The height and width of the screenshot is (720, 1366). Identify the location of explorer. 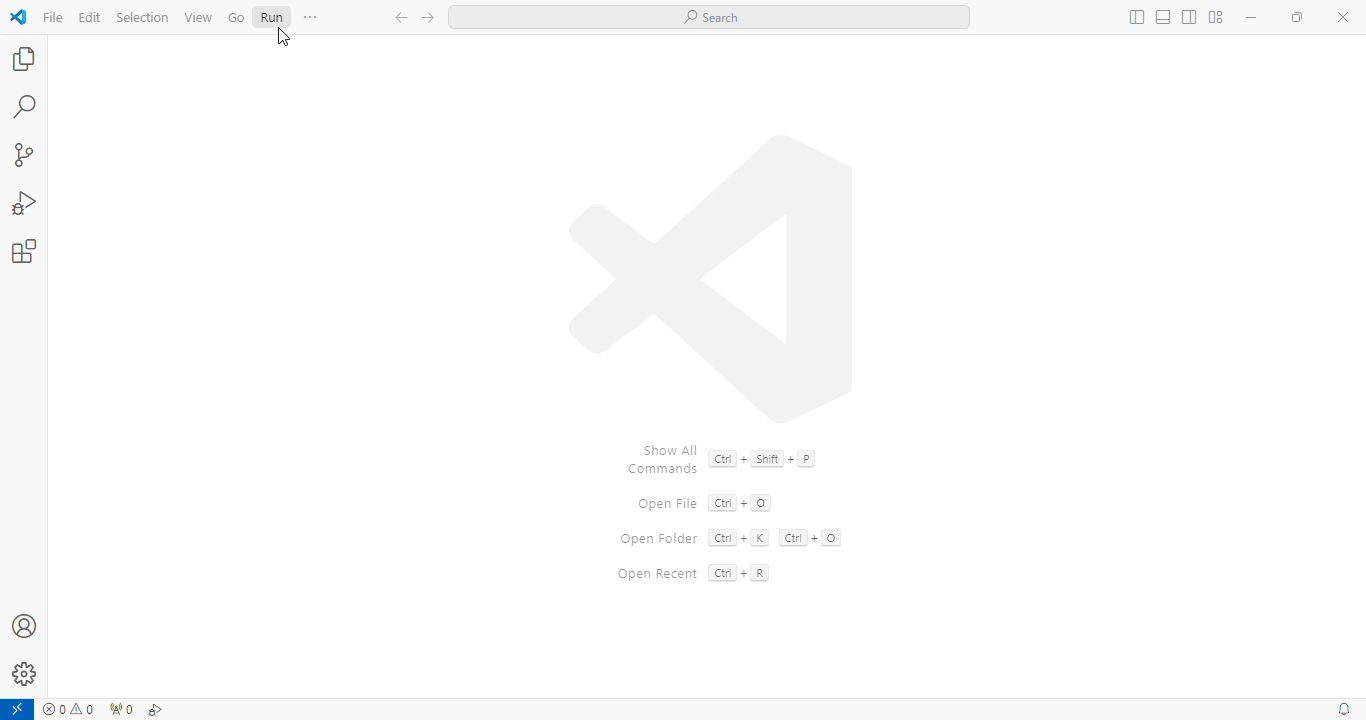
(23, 58).